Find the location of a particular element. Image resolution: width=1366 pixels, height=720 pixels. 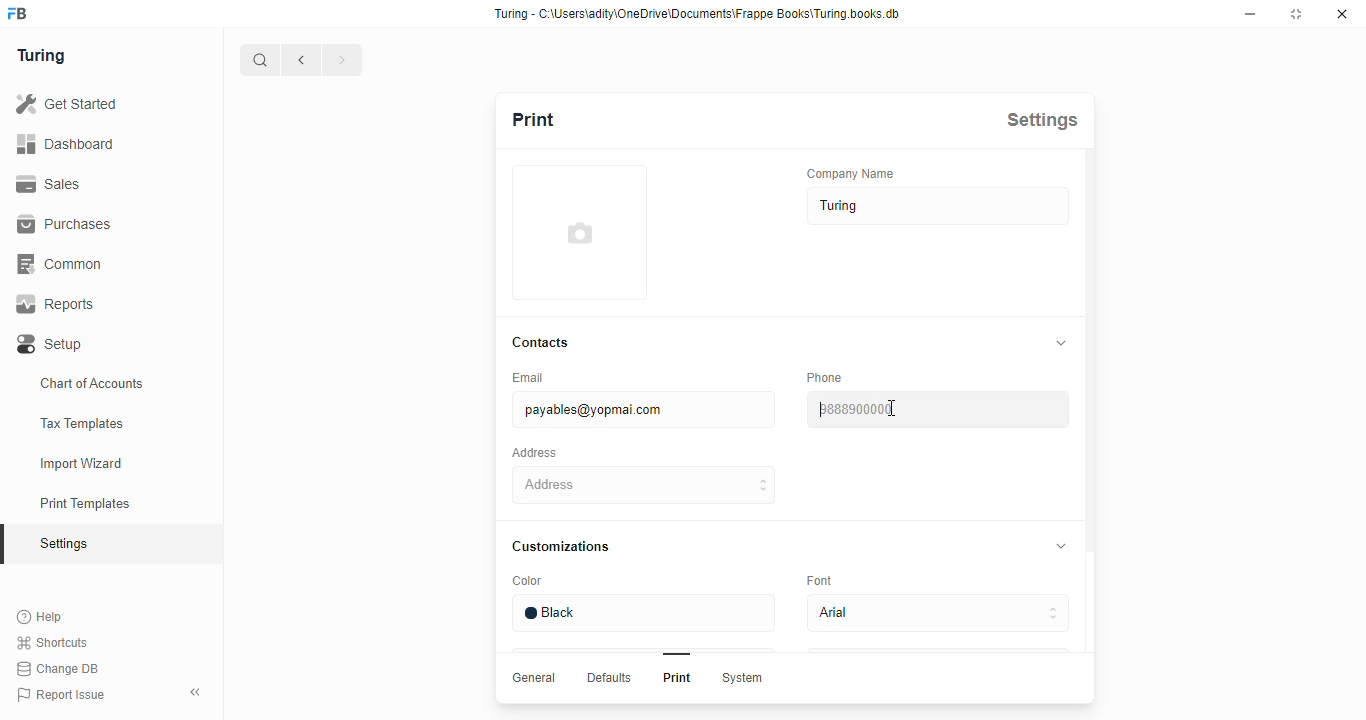

Change DB is located at coordinates (60, 670).